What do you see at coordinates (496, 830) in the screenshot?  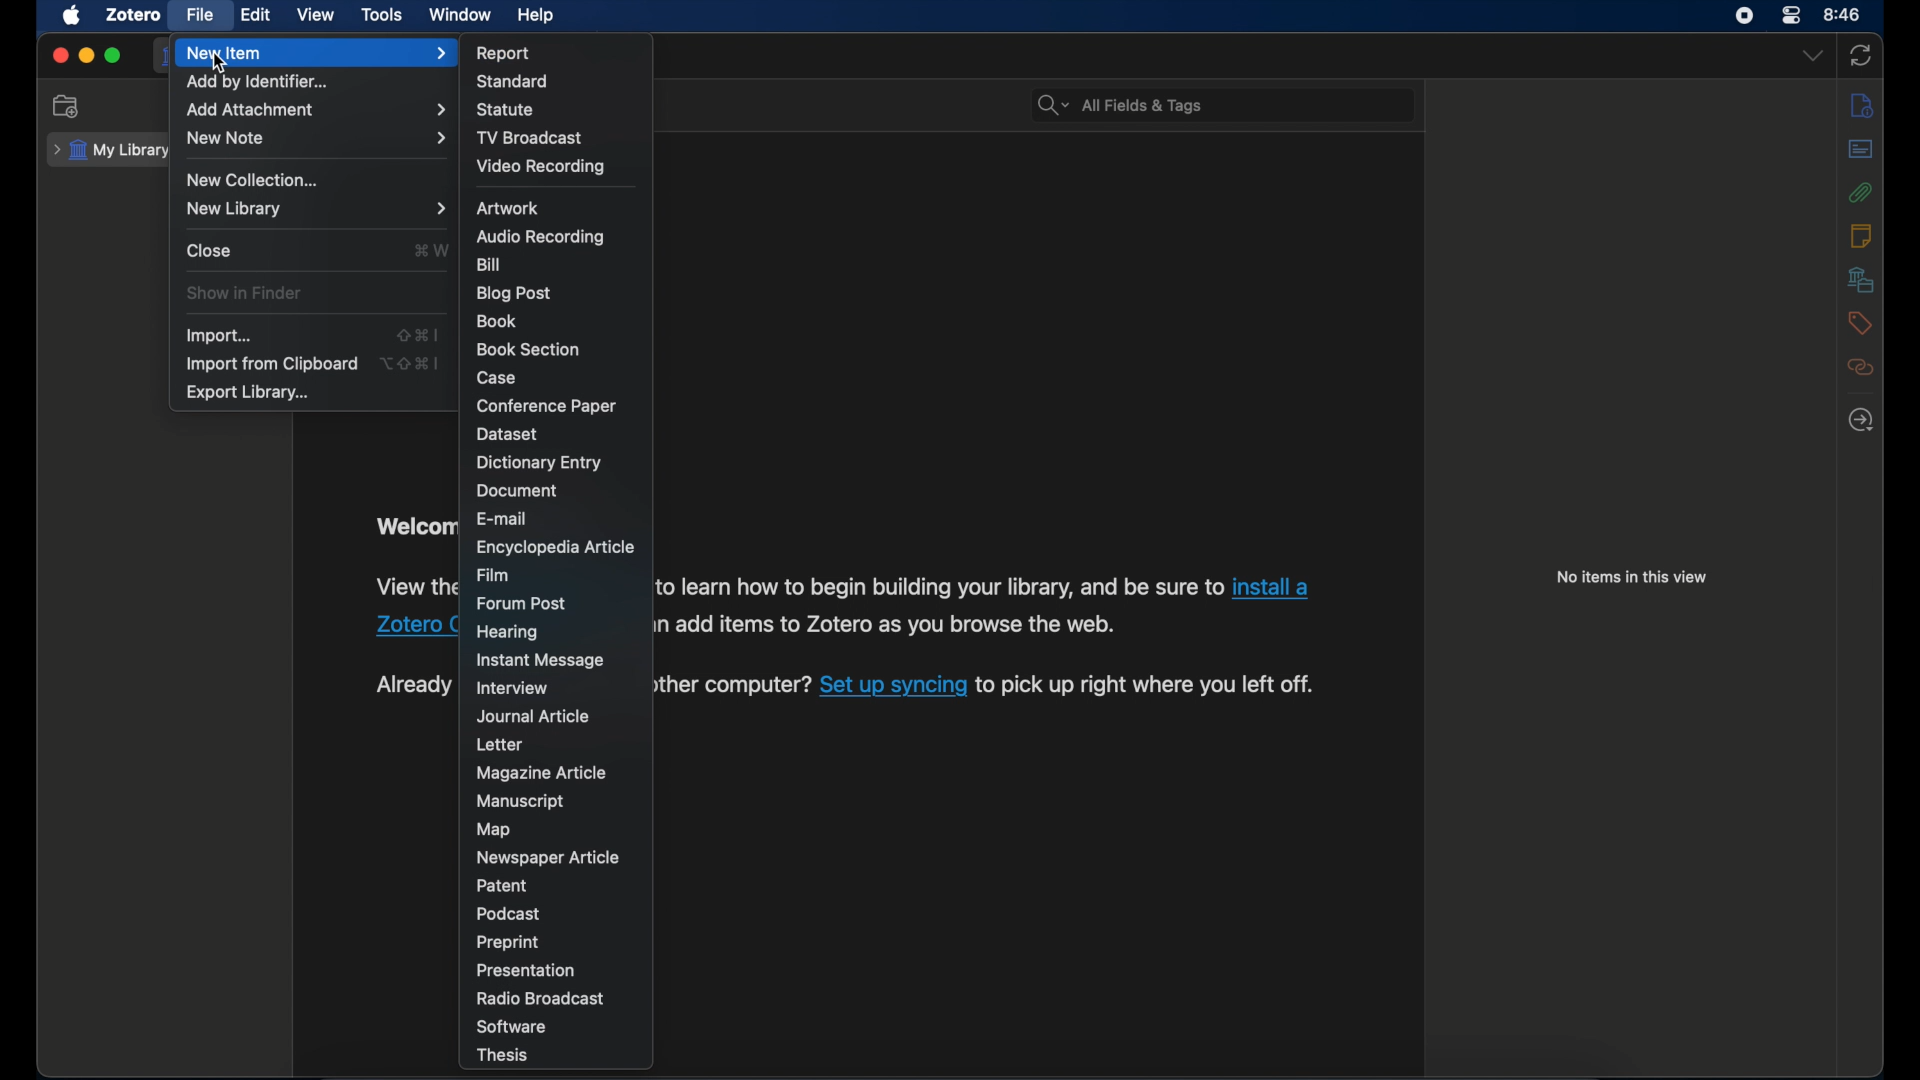 I see `map` at bounding box center [496, 830].